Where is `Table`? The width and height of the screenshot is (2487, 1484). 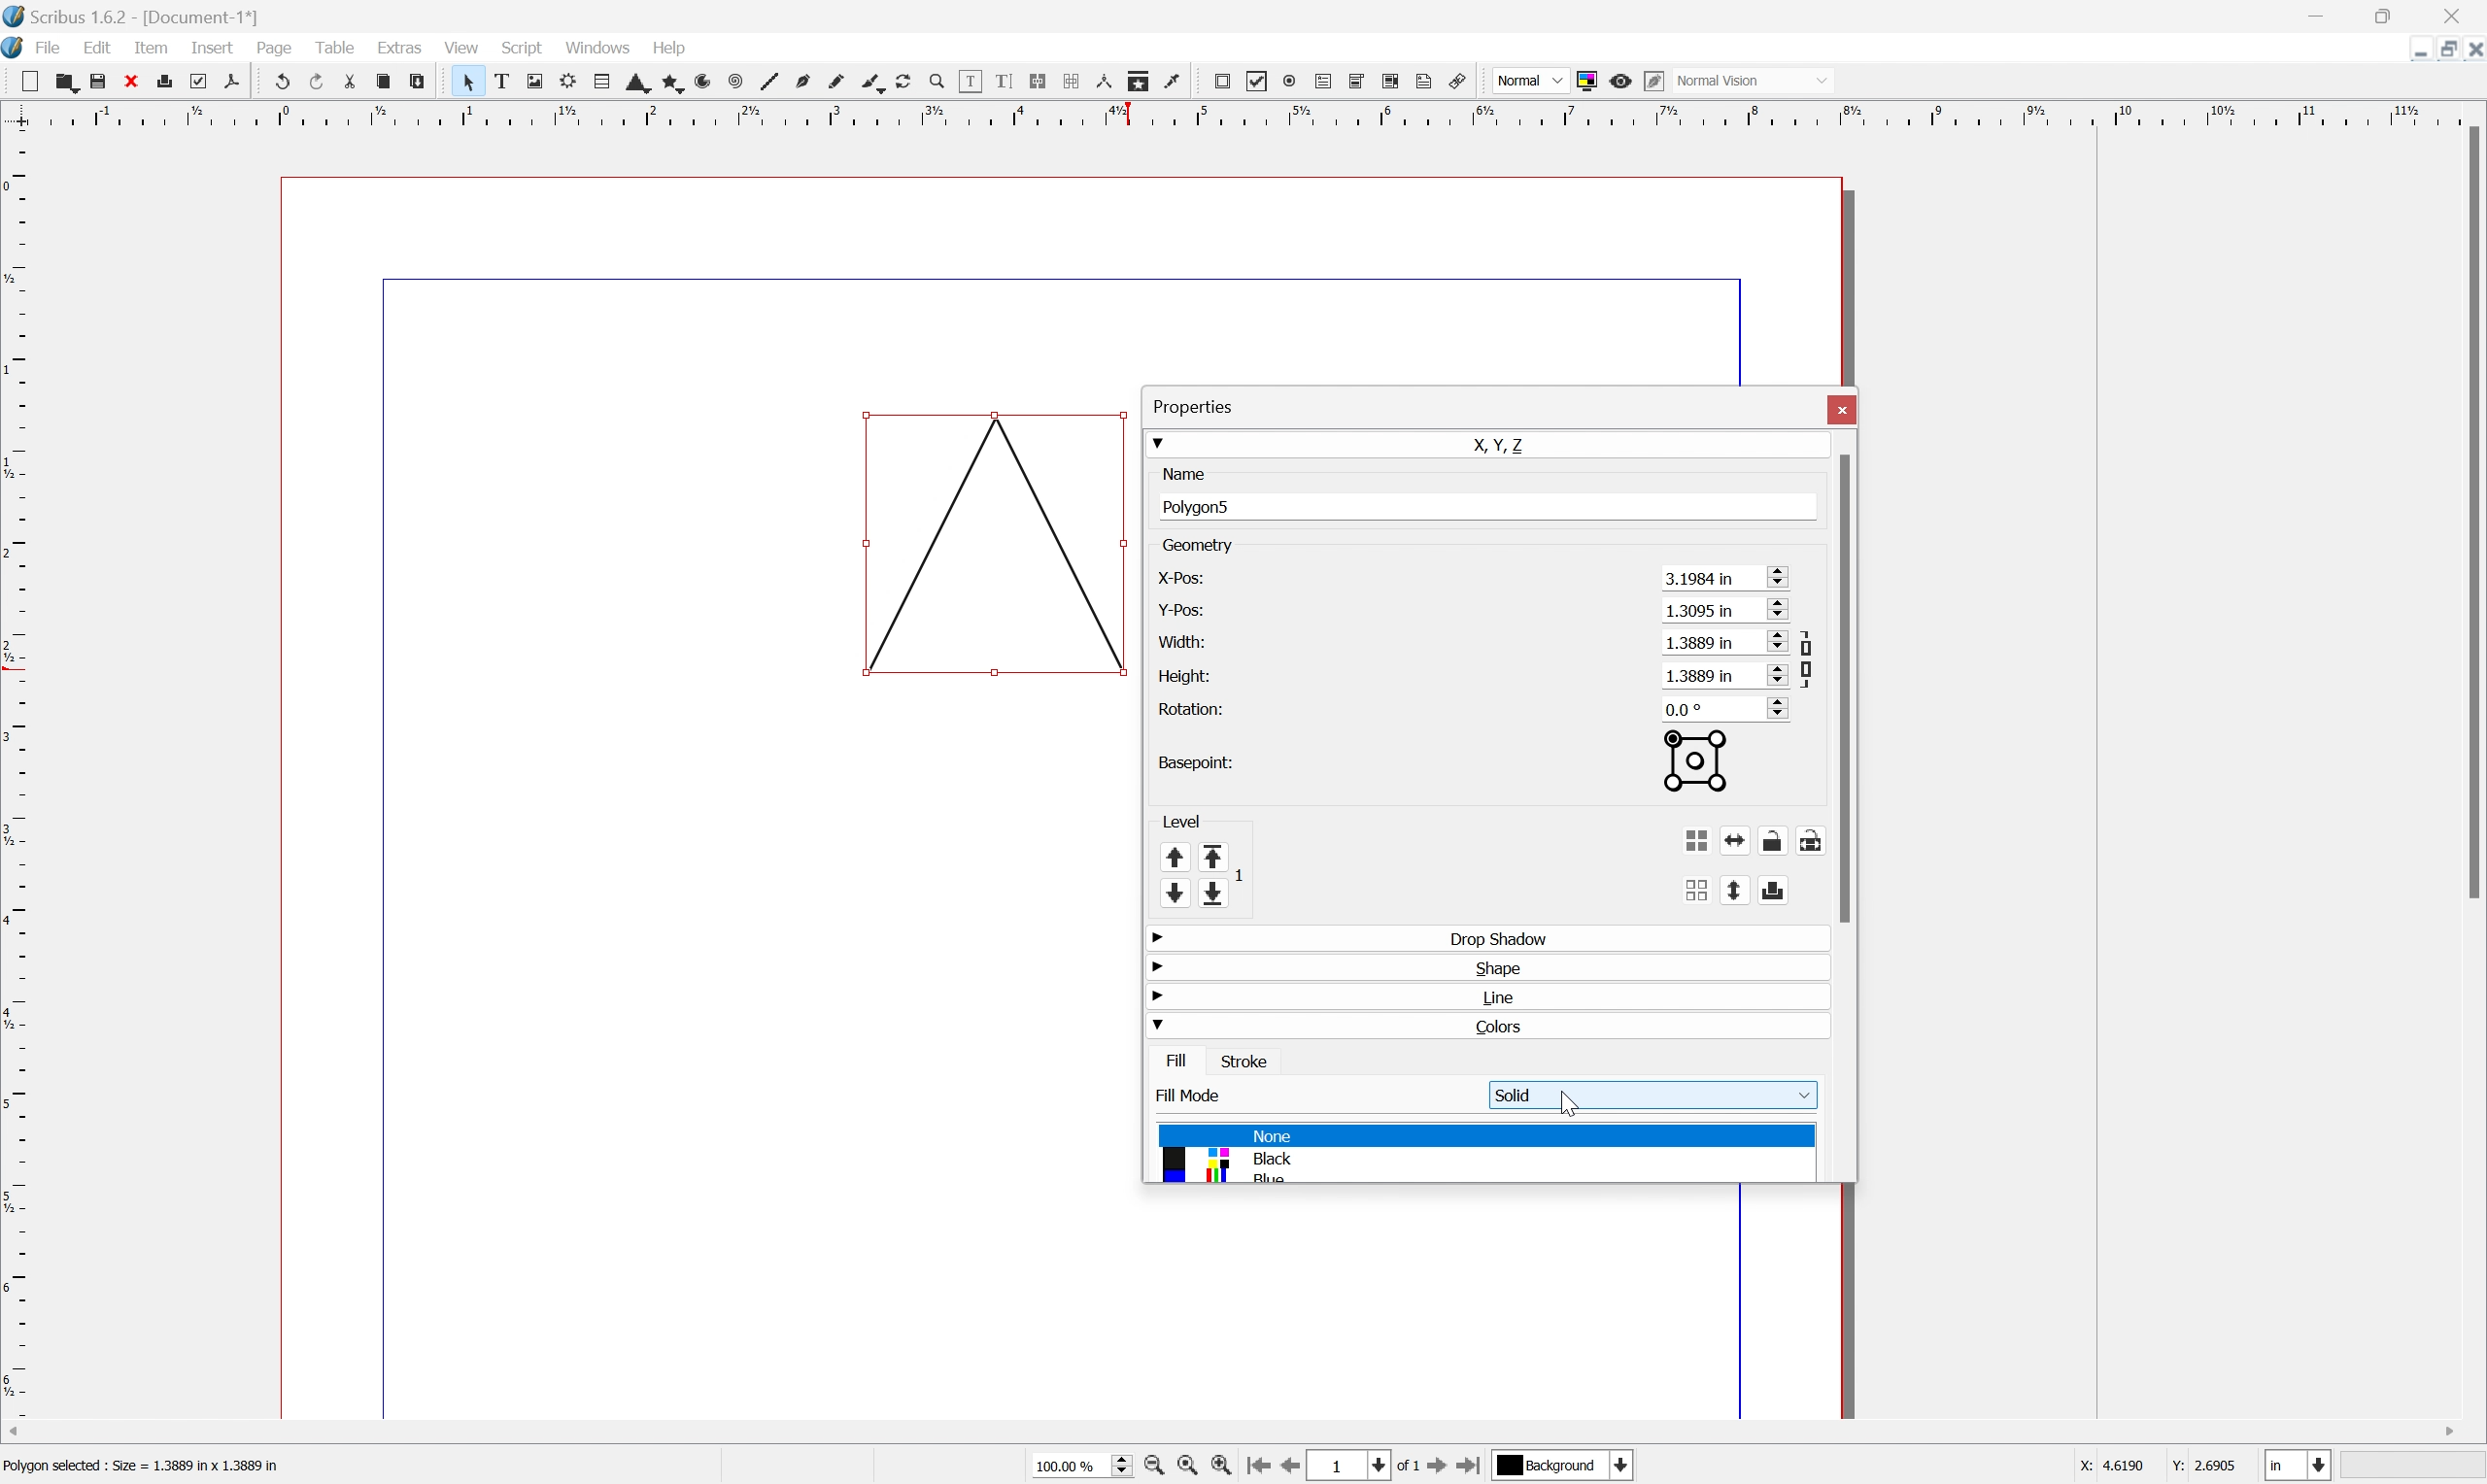 Table is located at coordinates (336, 48).